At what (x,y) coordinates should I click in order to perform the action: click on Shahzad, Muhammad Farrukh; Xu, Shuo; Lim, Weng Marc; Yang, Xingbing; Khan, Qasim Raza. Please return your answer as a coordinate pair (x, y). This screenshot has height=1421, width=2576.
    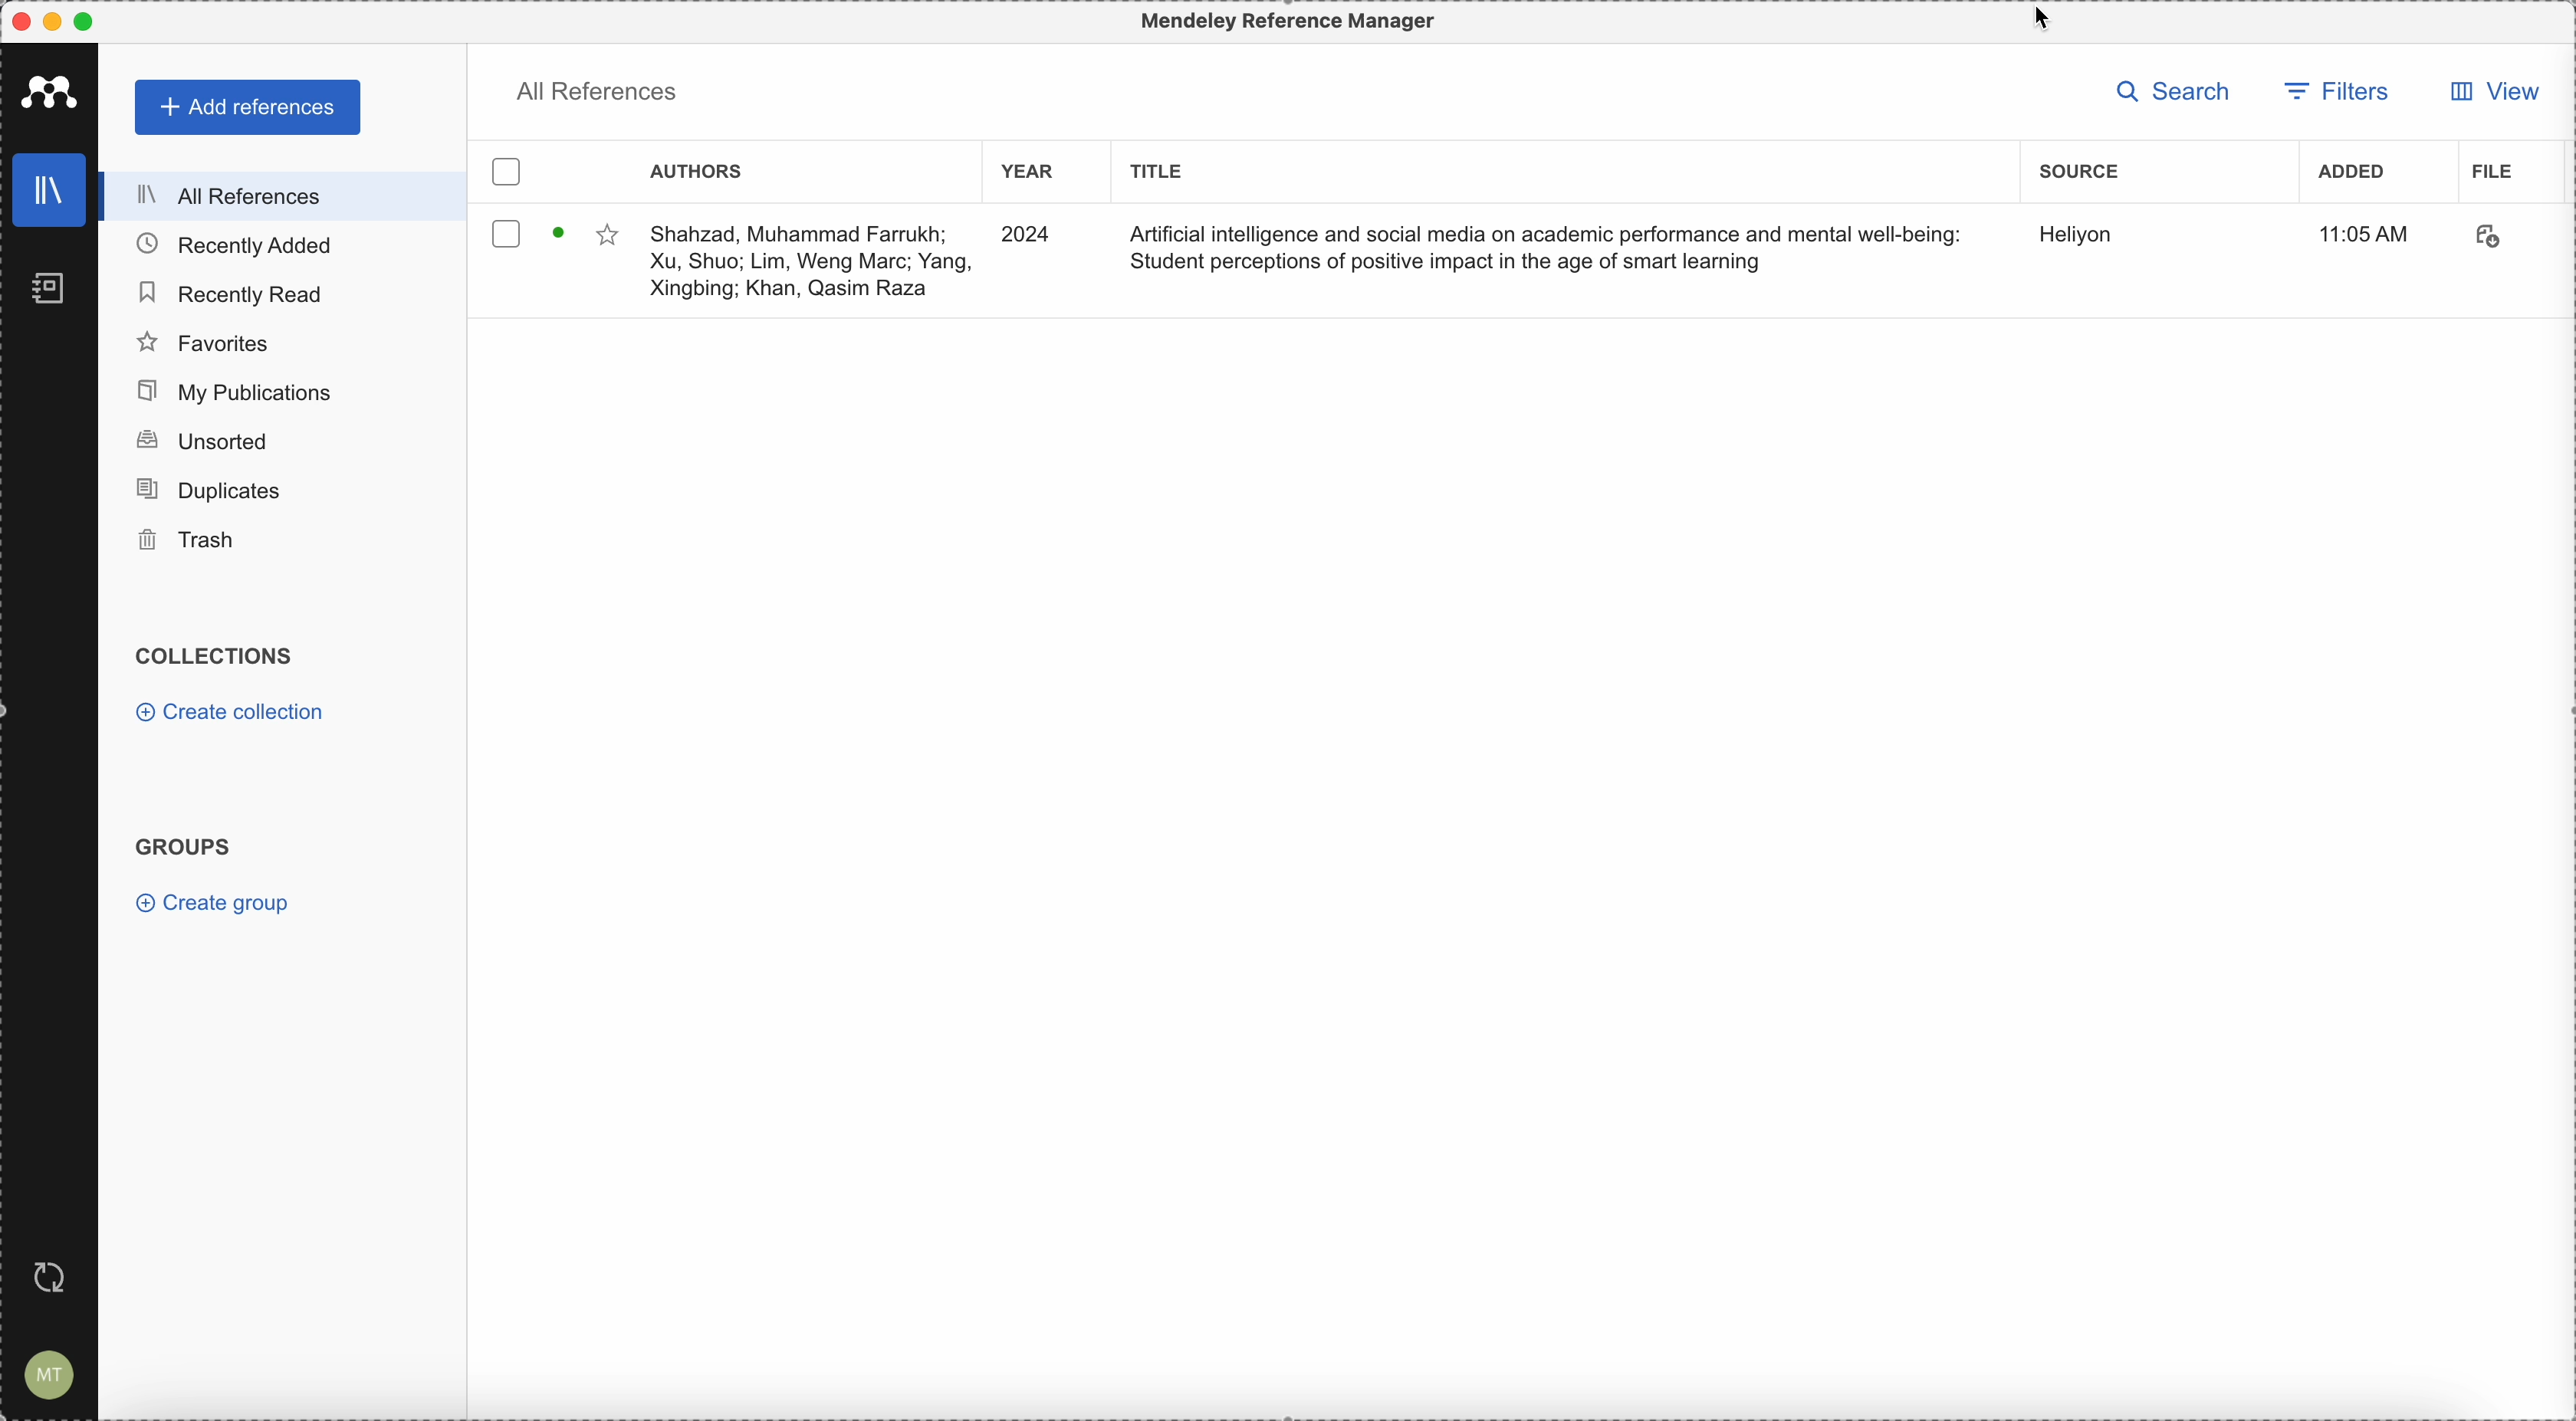
    Looking at the image, I should click on (810, 262).